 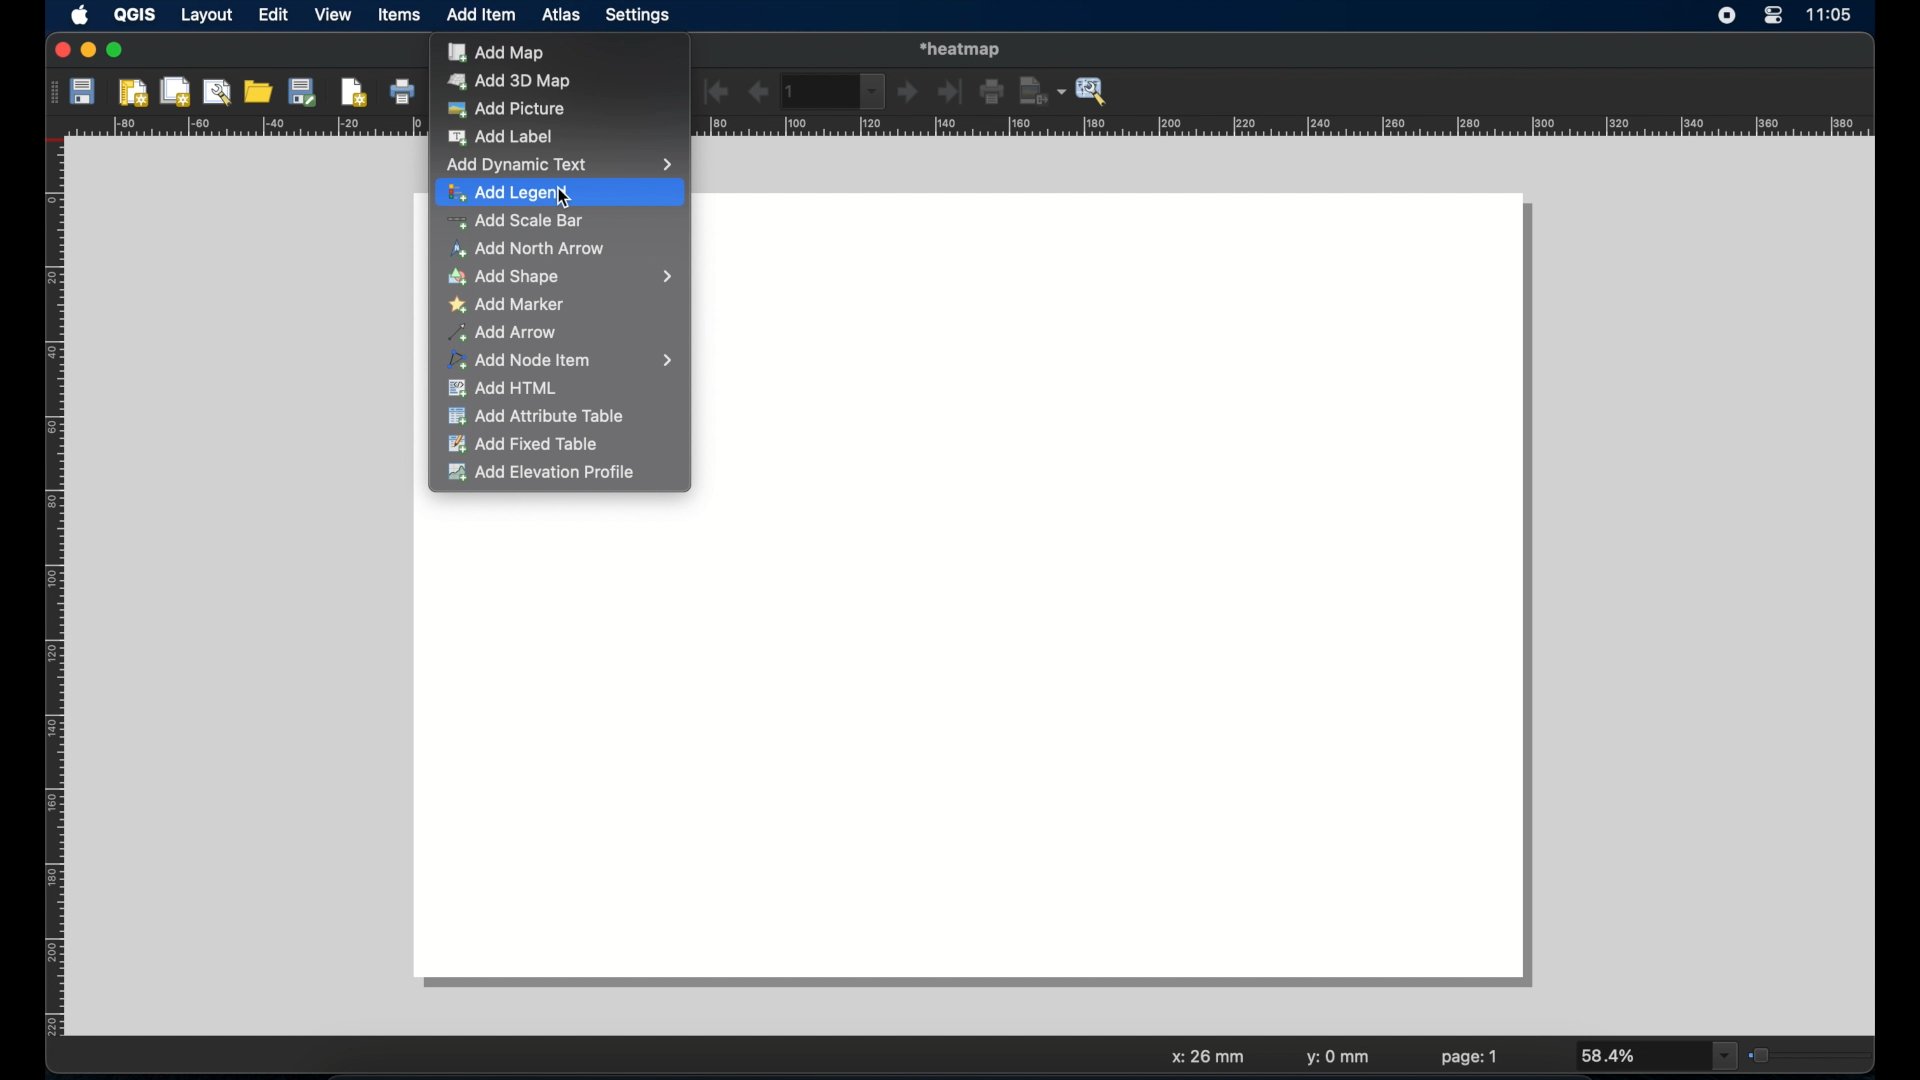 What do you see at coordinates (560, 192) in the screenshot?
I see `add legend highlighted` at bounding box center [560, 192].